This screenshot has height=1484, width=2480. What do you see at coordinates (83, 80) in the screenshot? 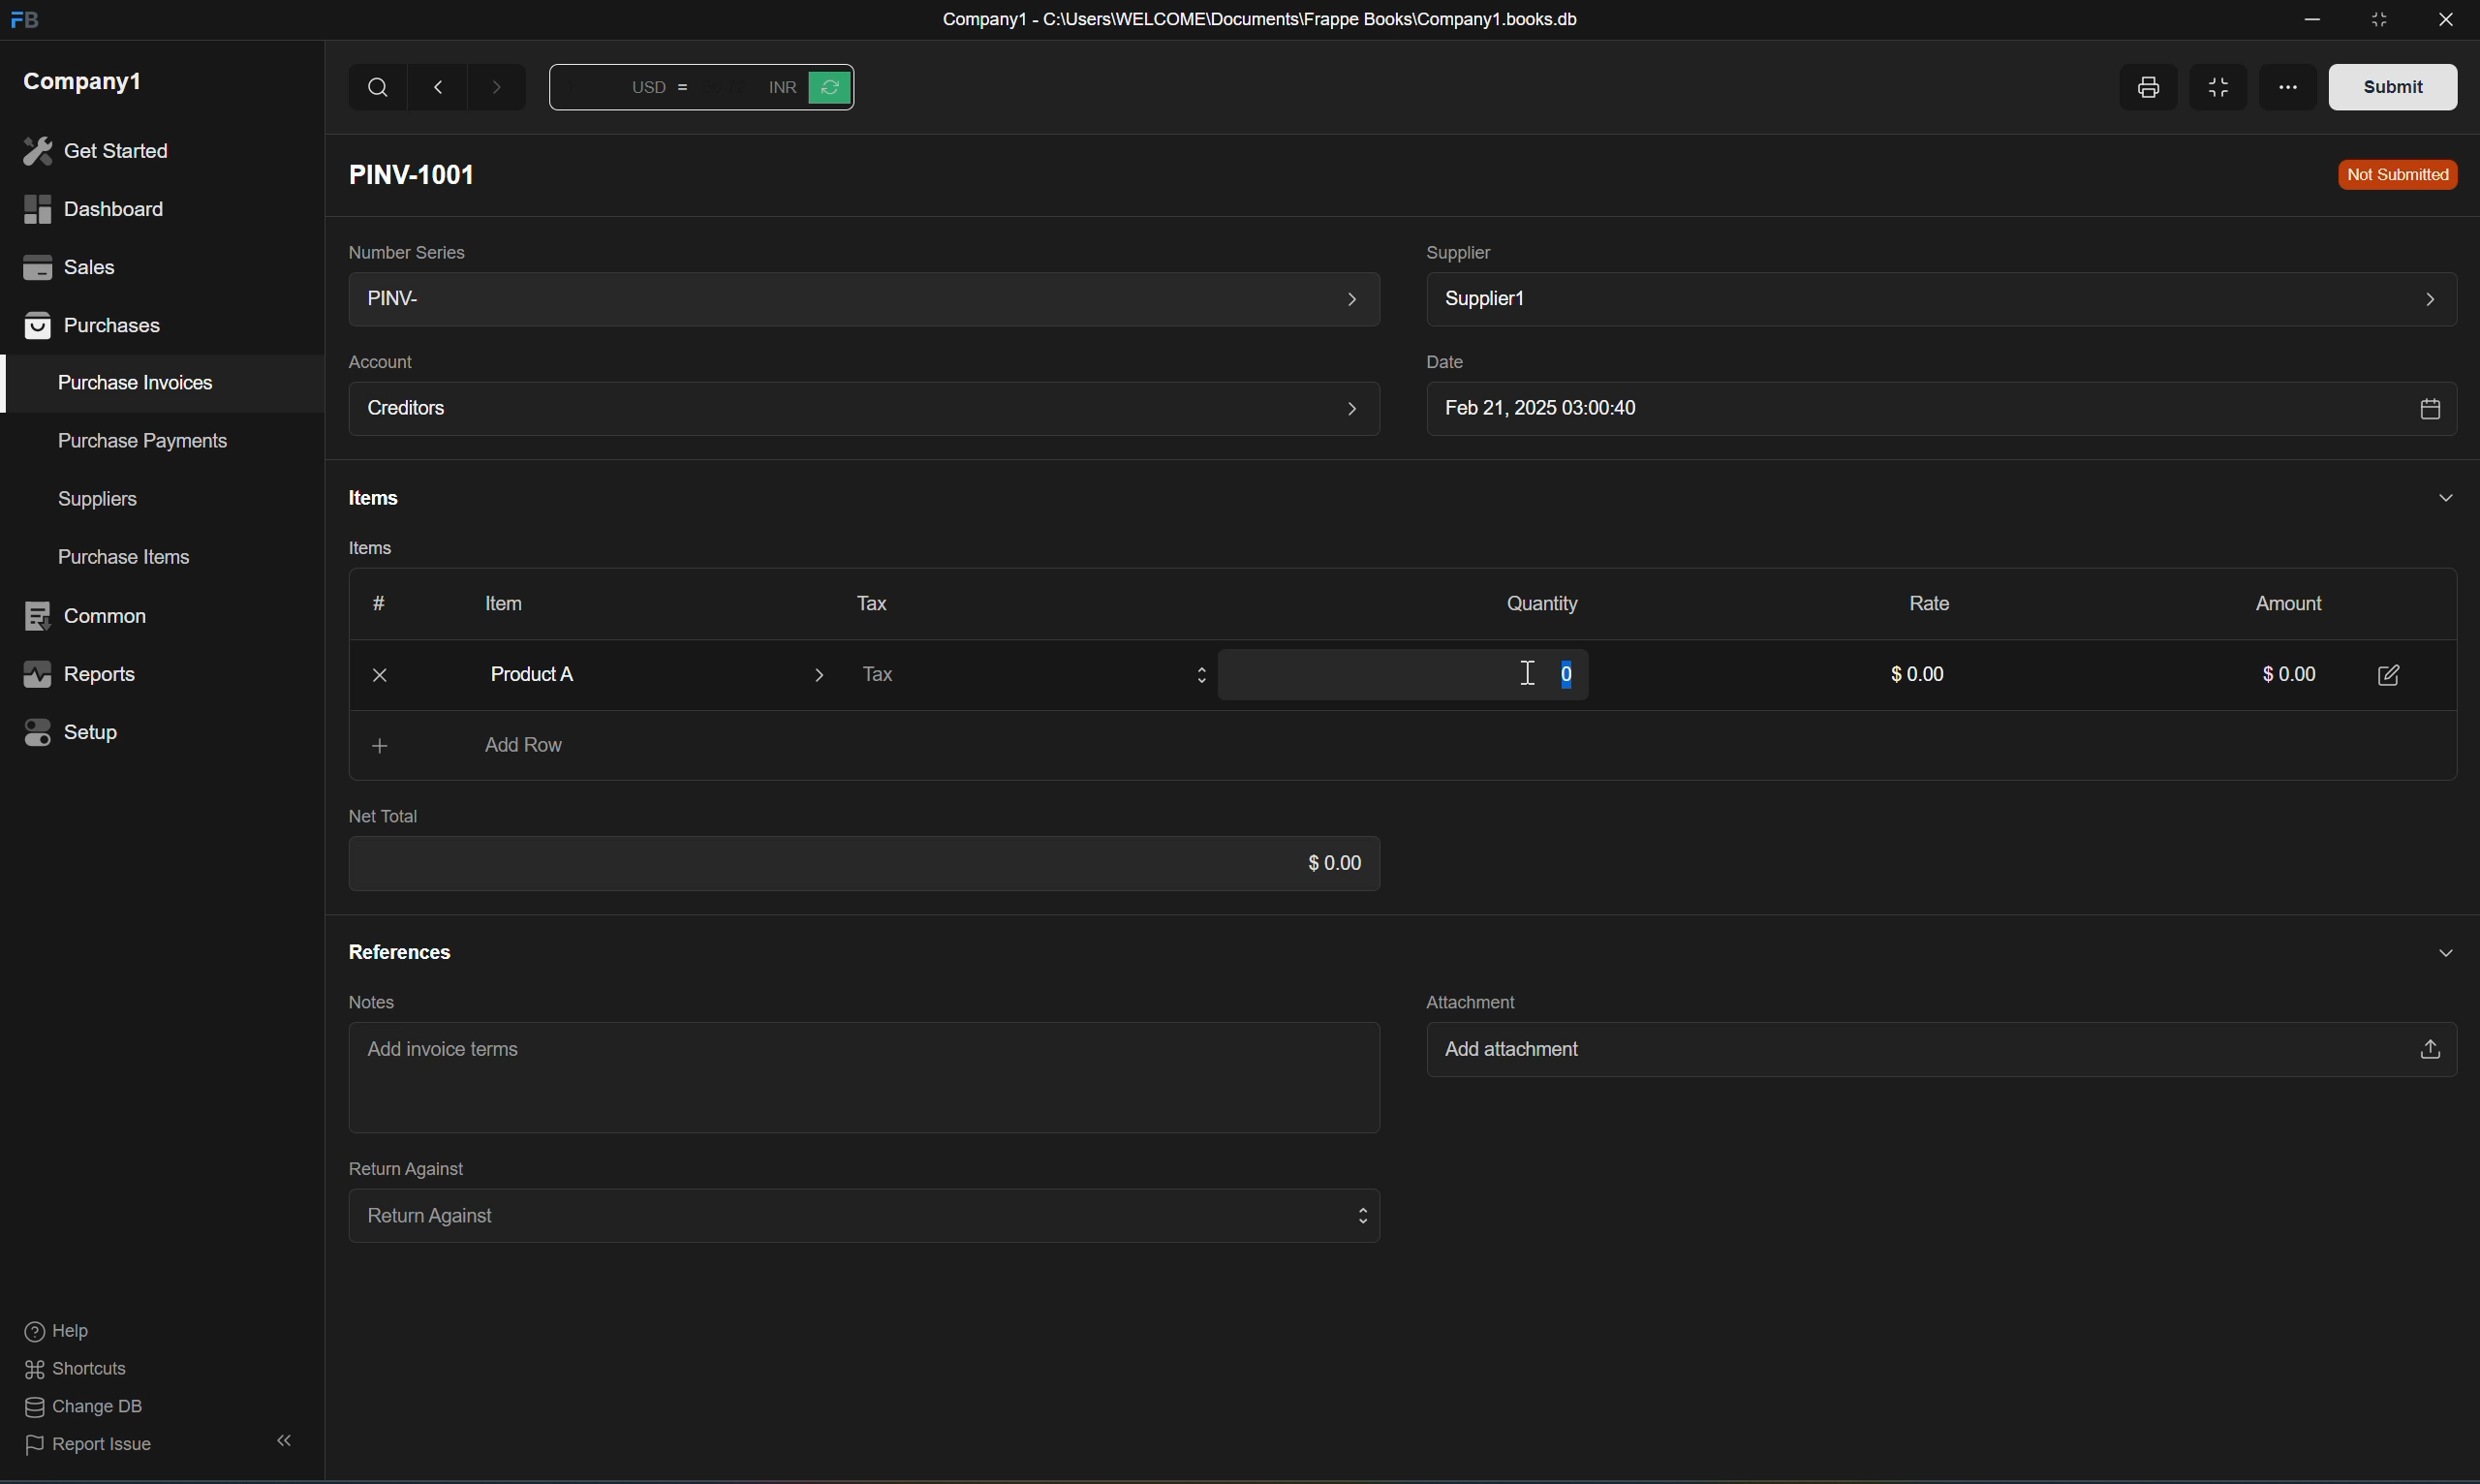
I see `company1` at bounding box center [83, 80].